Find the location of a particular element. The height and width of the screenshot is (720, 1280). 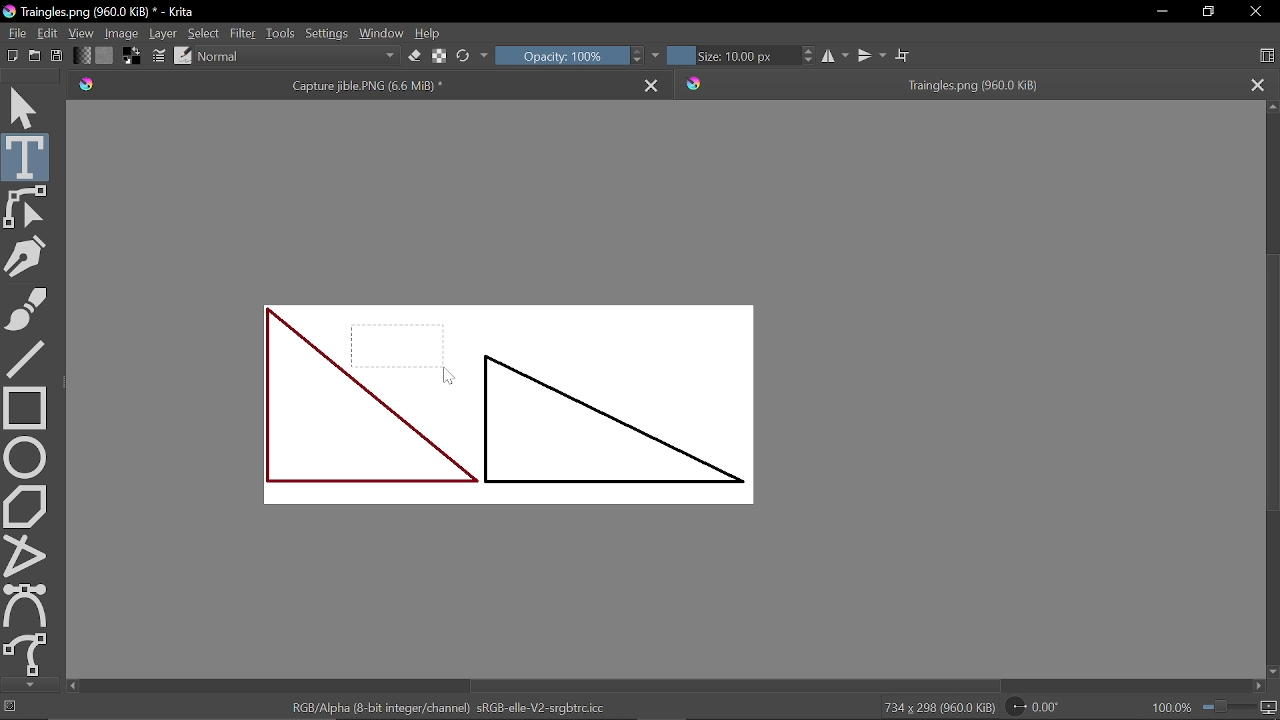

Gradient fill is located at coordinates (80, 57).